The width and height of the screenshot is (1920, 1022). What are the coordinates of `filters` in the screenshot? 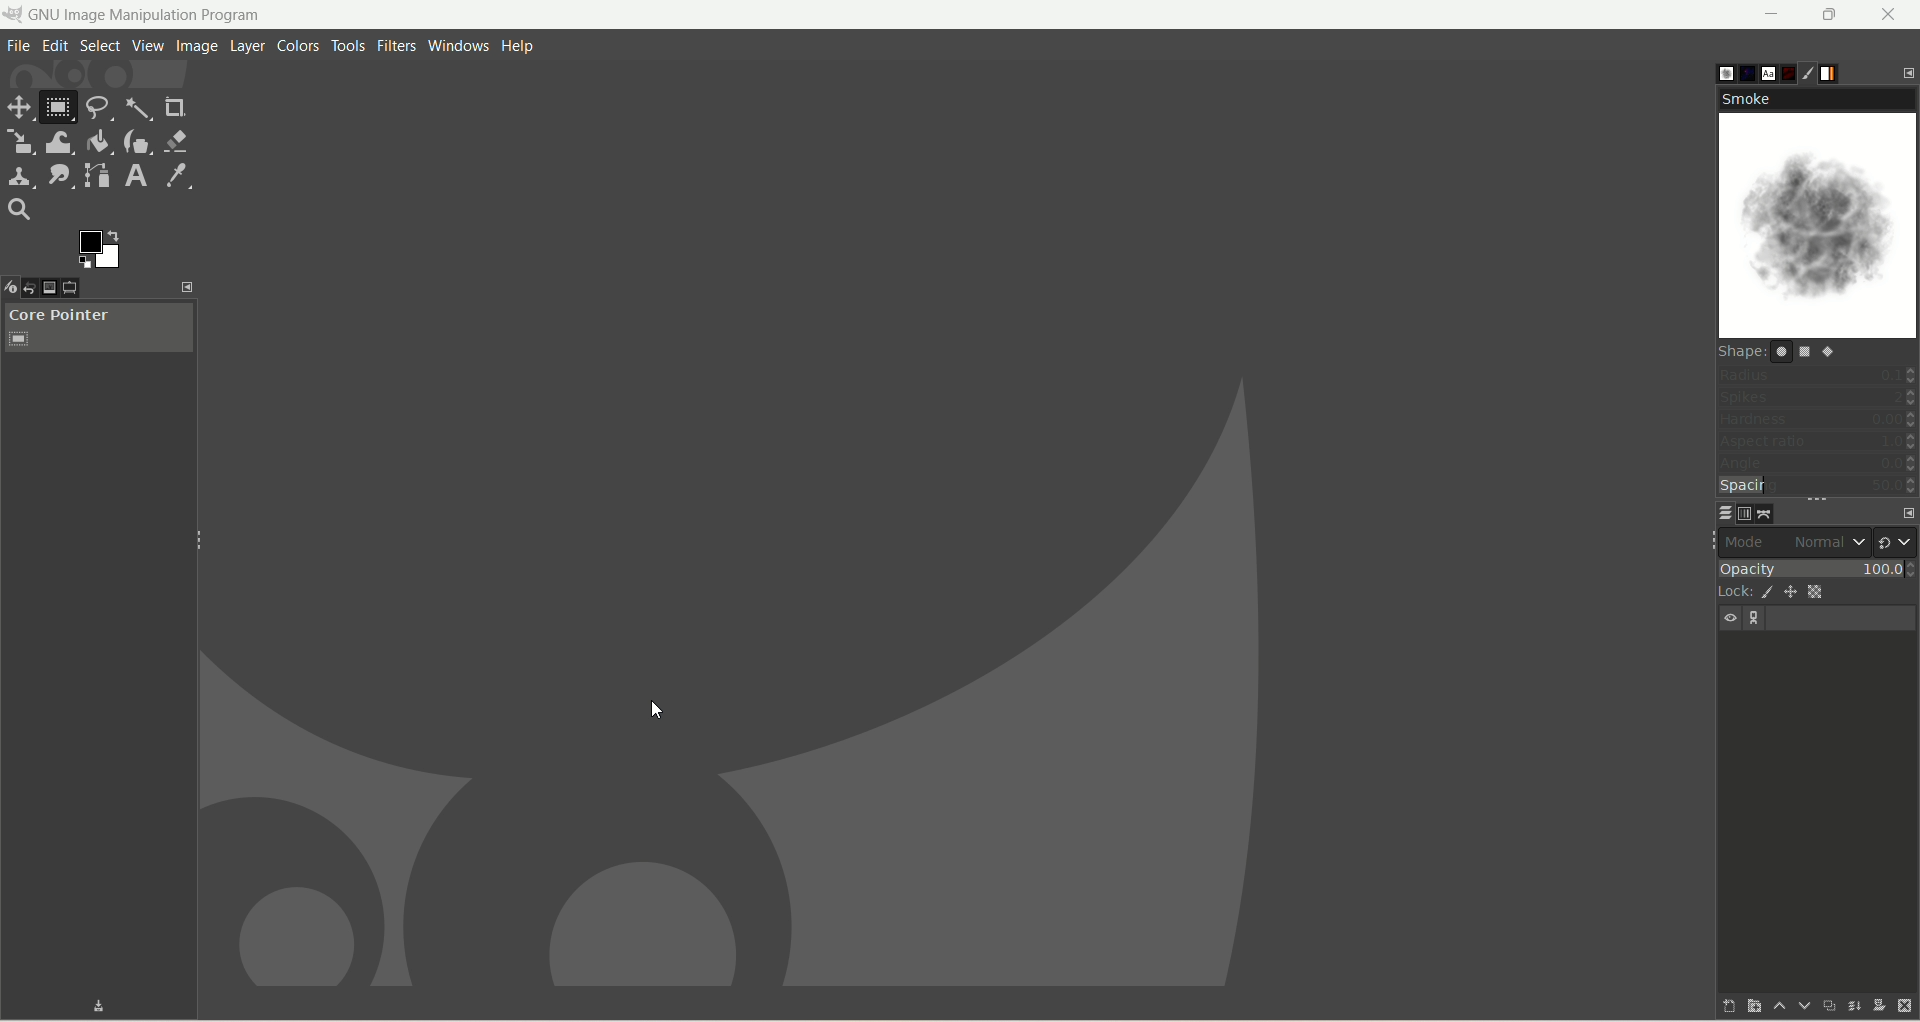 It's located at (395, 47).